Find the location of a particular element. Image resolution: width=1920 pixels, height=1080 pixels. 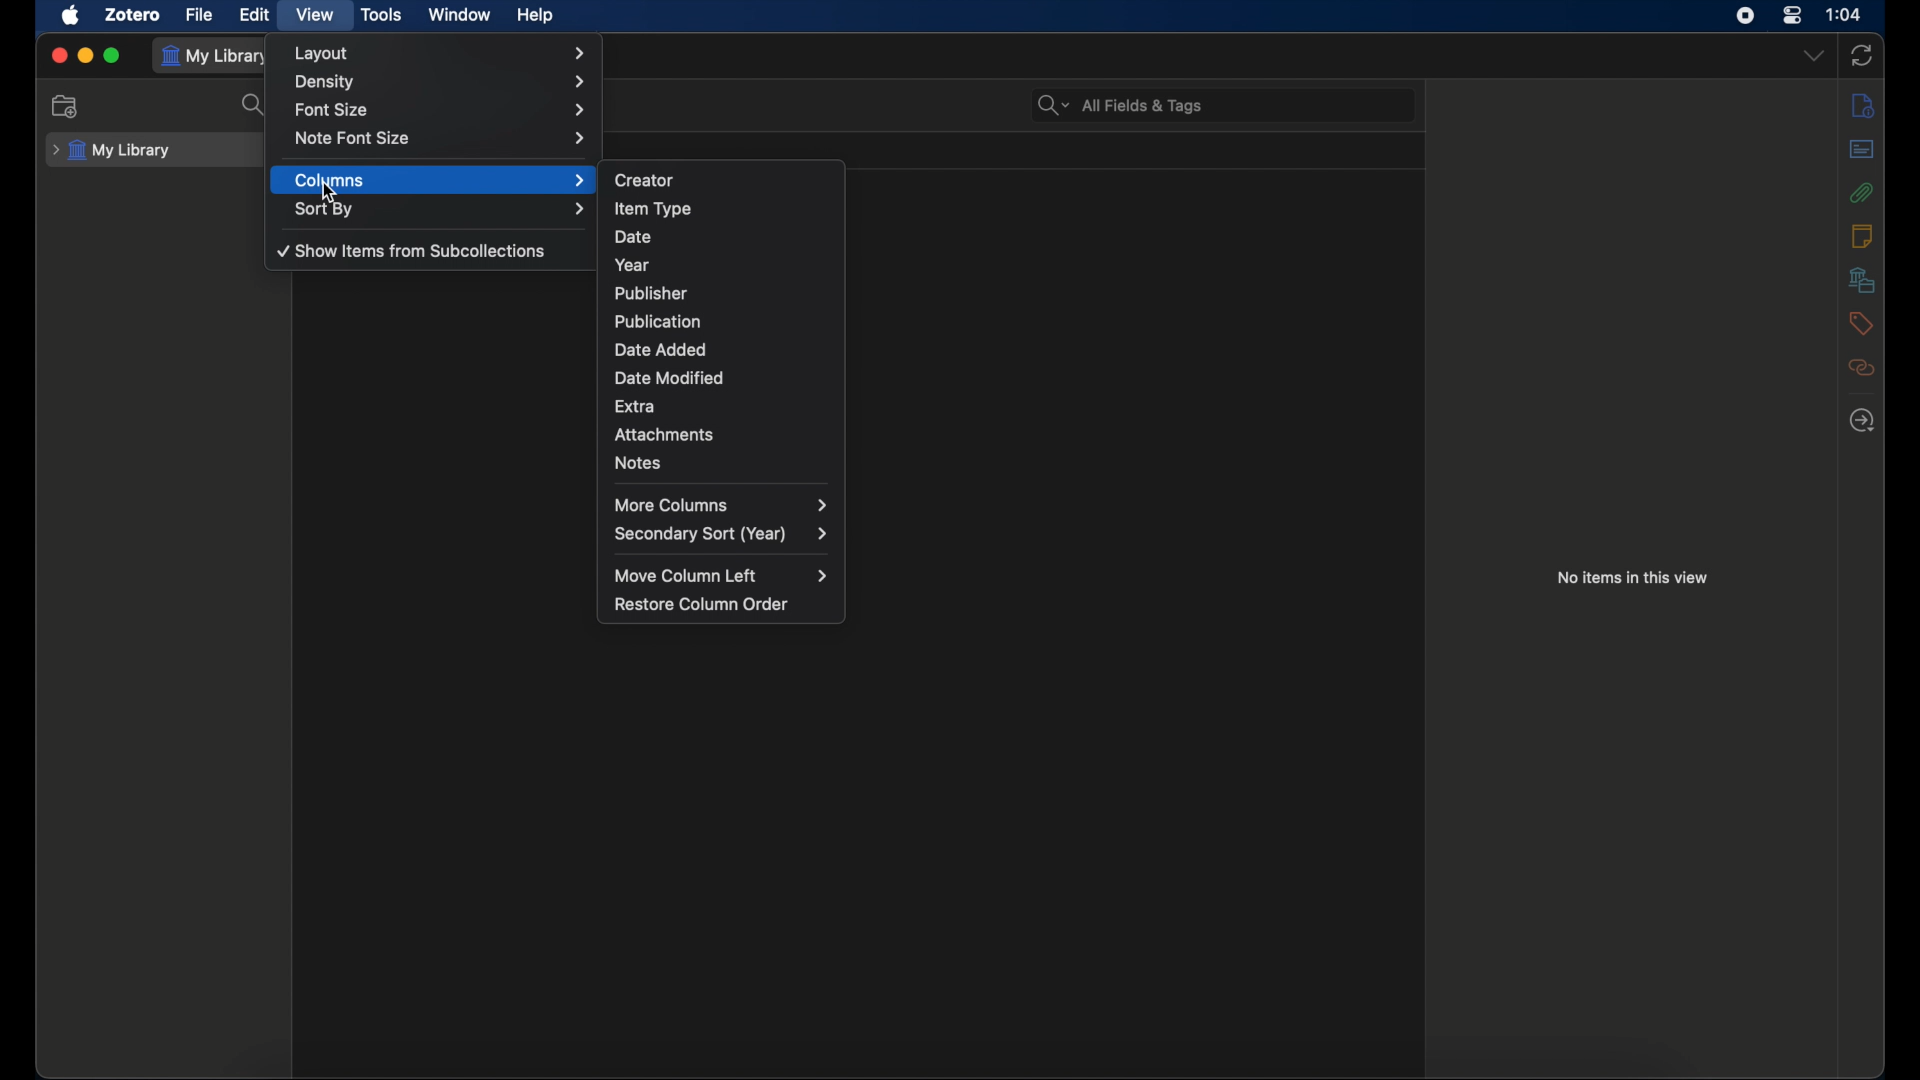

abstract is located at coordinates (1864, 150).